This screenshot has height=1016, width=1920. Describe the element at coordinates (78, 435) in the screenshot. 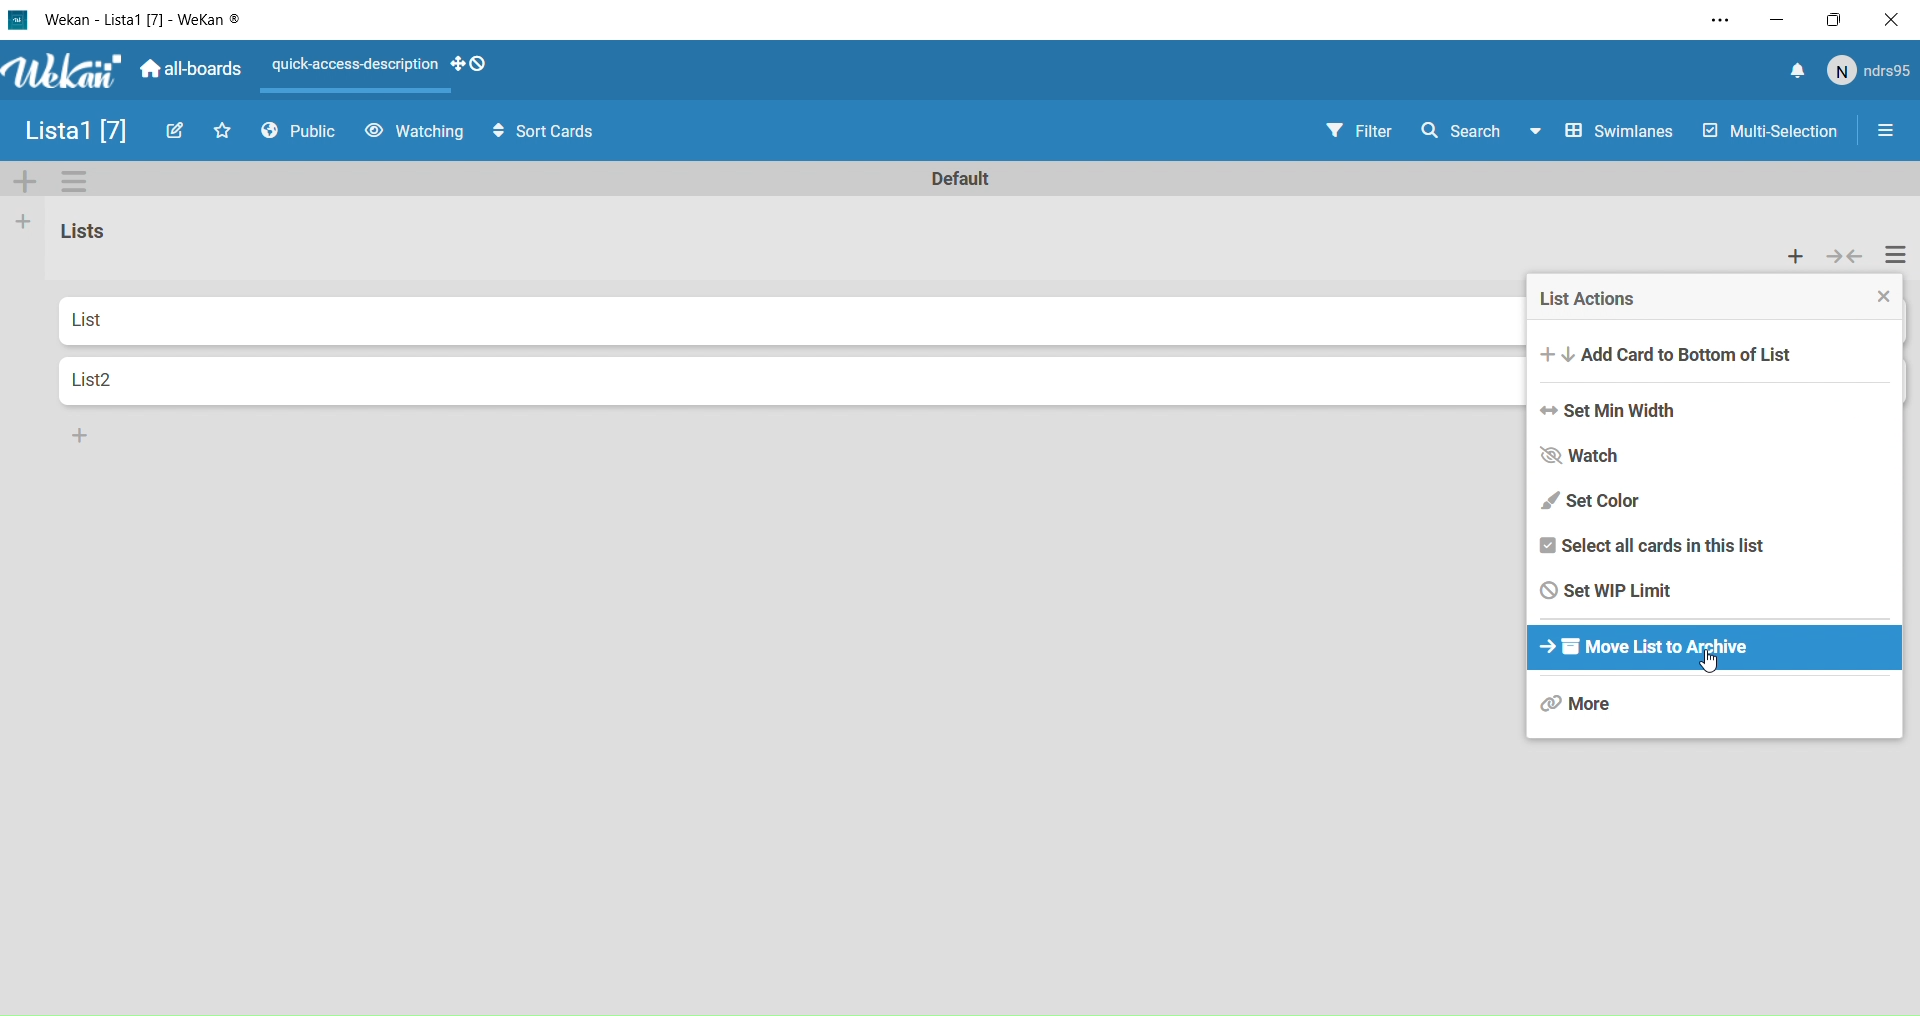

I see `Add` at that location.